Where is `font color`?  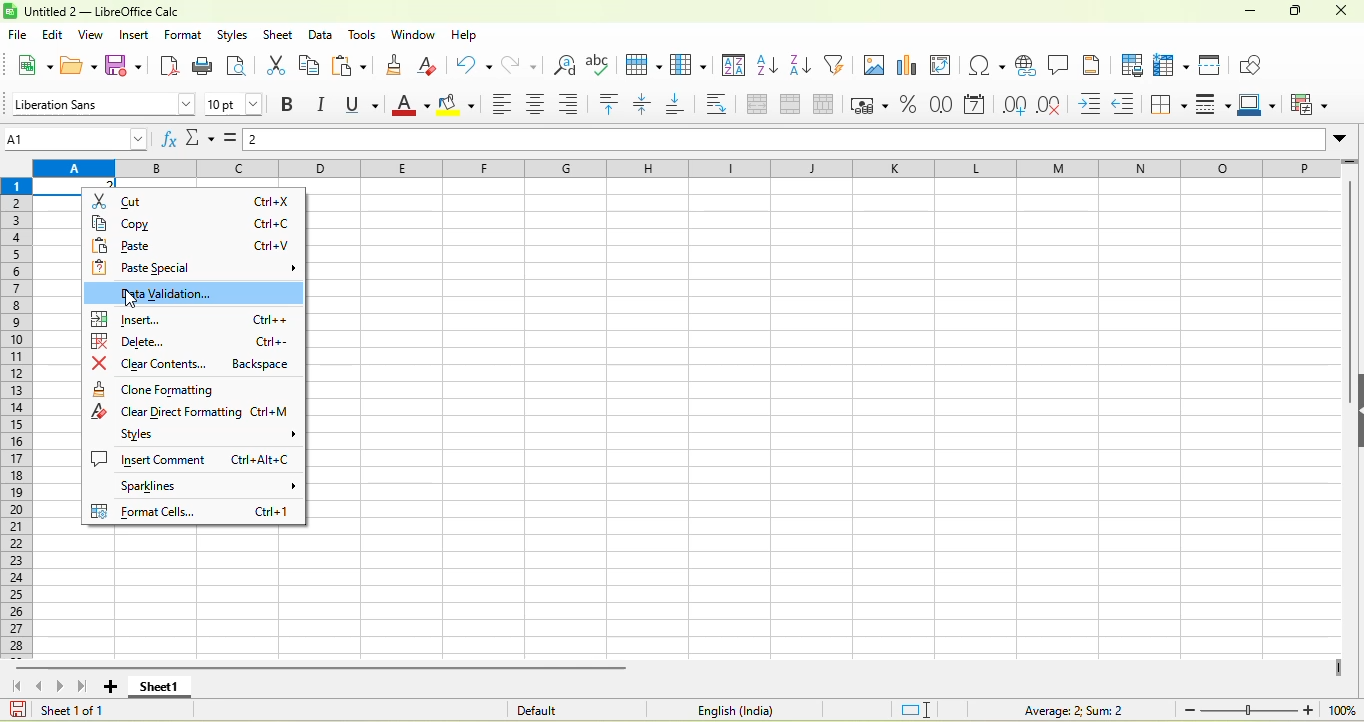
font color is located at coordinates (412, 105).